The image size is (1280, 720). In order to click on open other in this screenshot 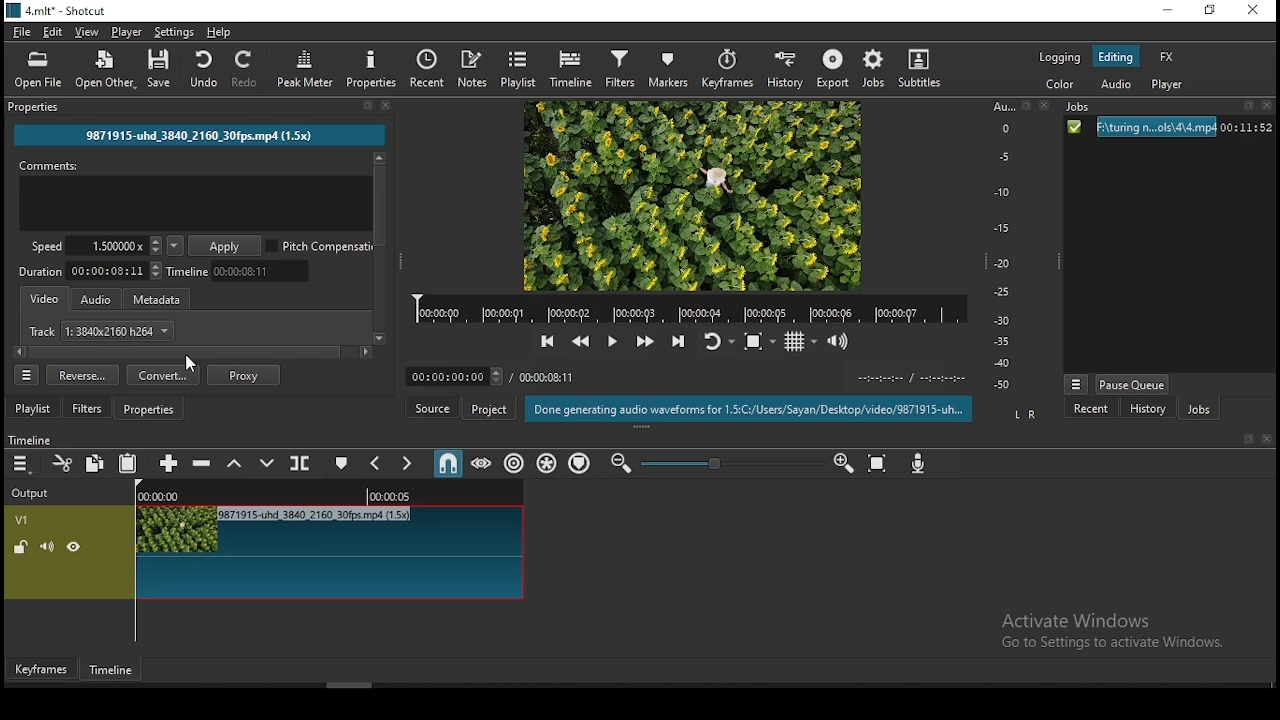, I will do `click(105, 72)`.